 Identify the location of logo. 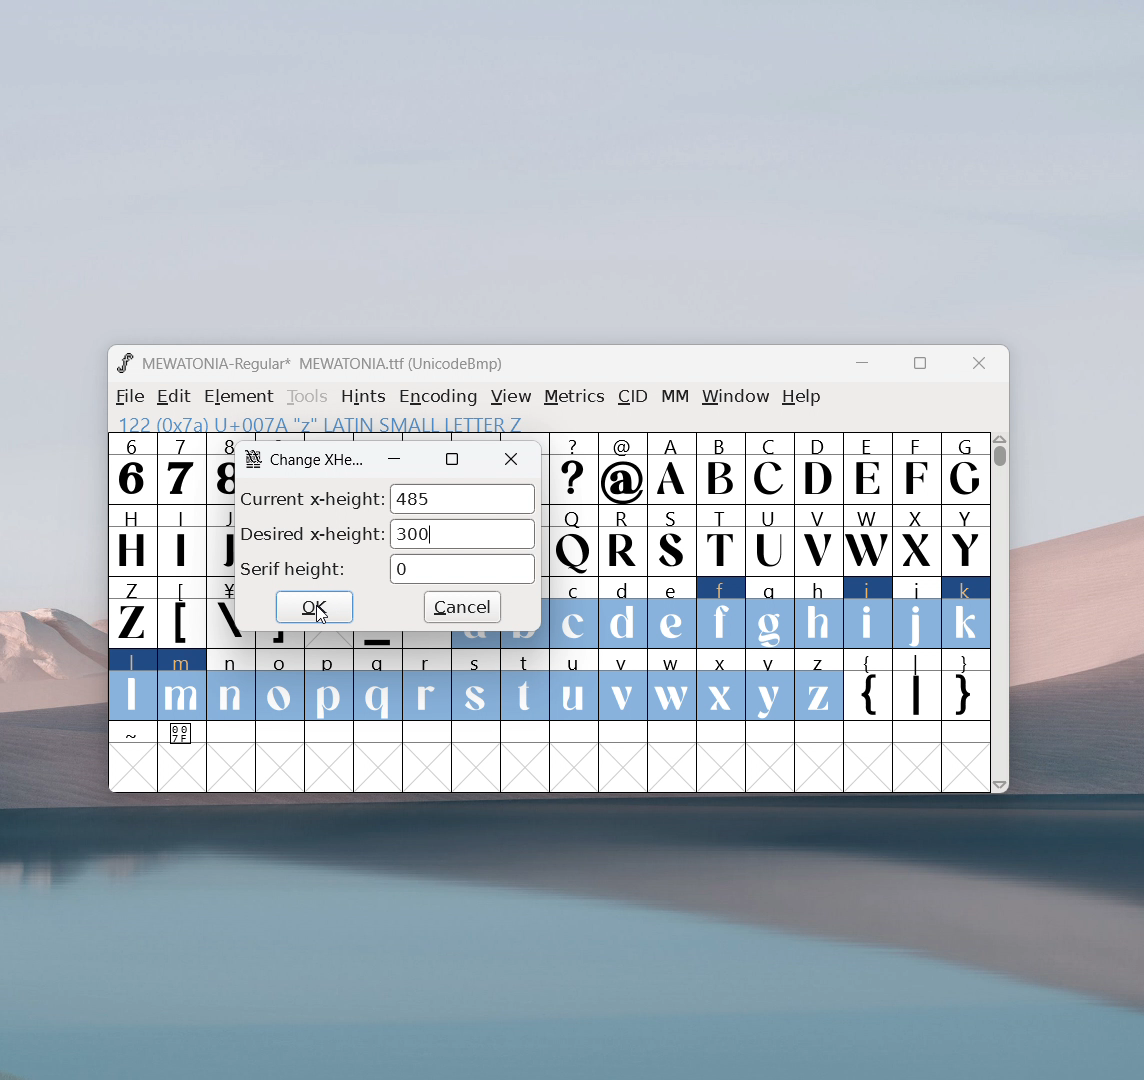
(253, 458).